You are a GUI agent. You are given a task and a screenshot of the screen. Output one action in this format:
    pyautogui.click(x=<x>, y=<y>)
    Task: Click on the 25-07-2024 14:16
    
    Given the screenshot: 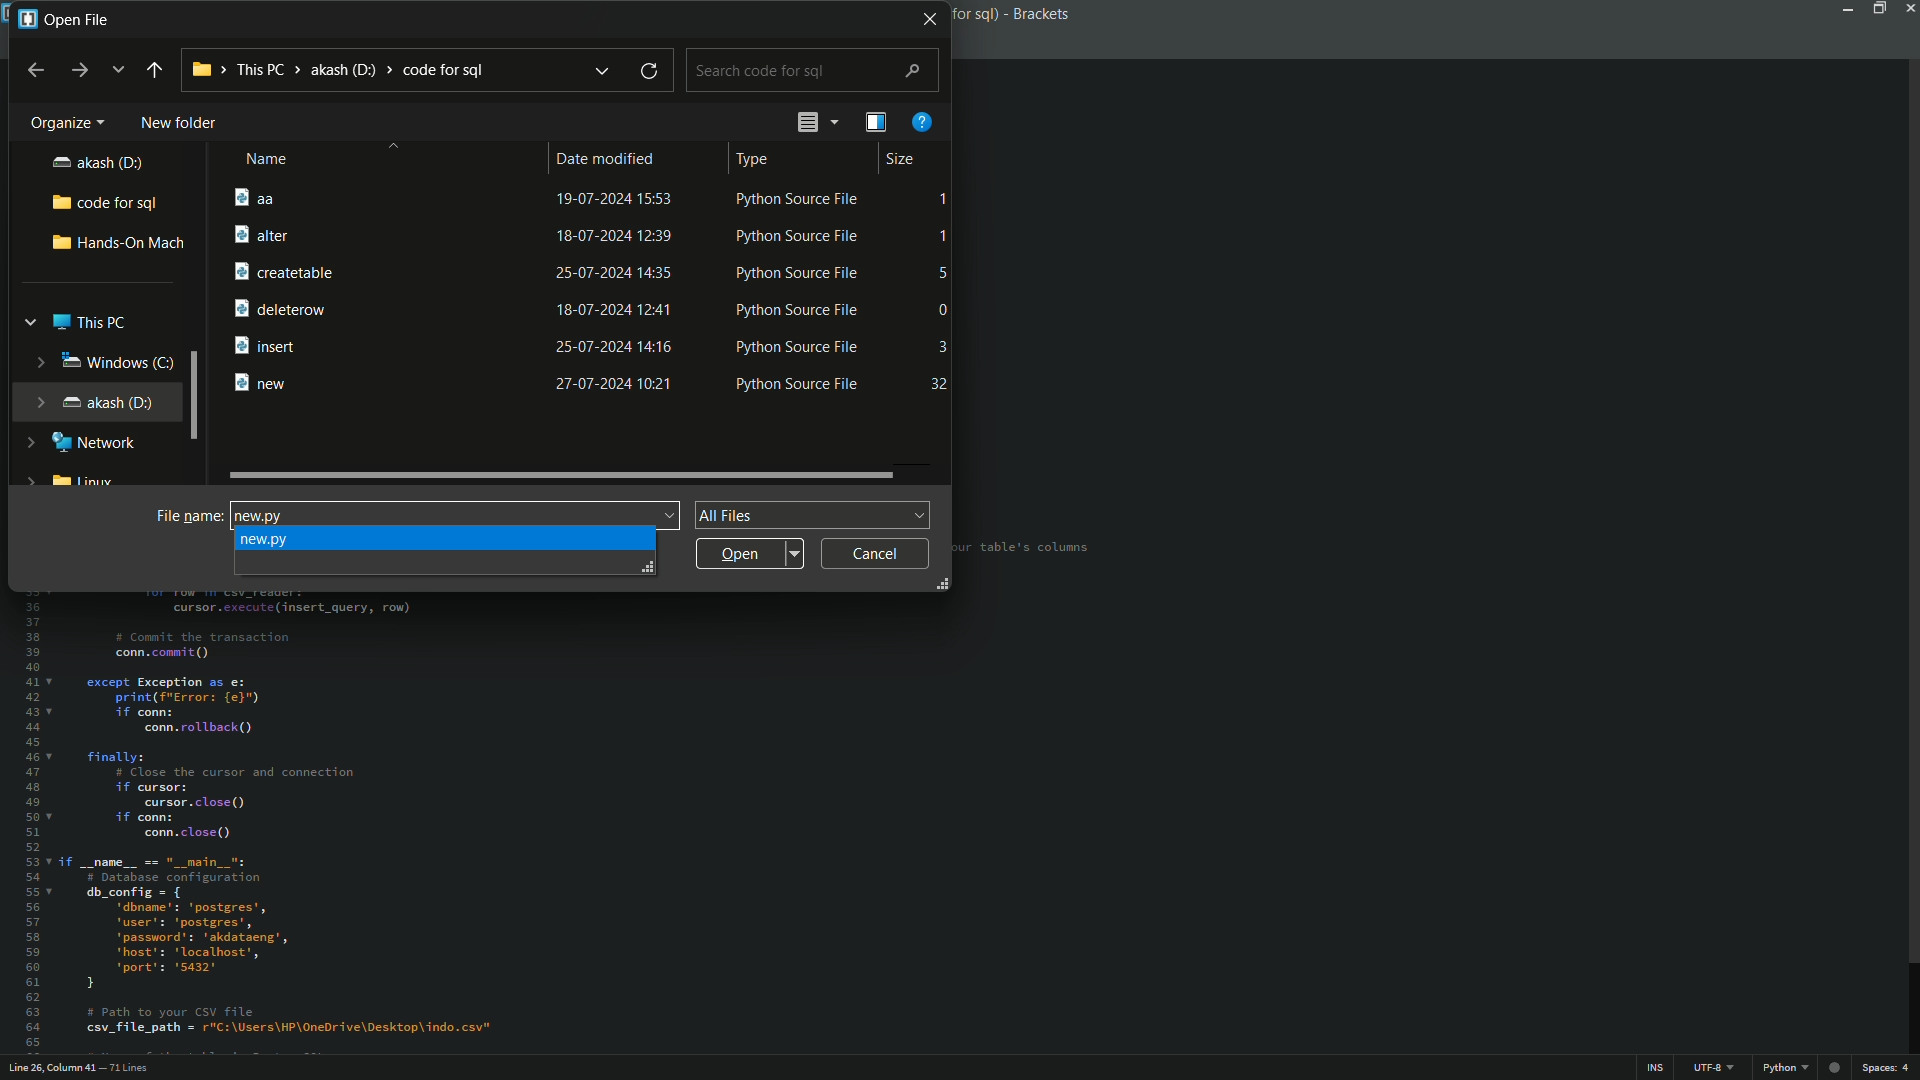 What is the action you would take?
    pyautogui.click(x=612, y=344)
    